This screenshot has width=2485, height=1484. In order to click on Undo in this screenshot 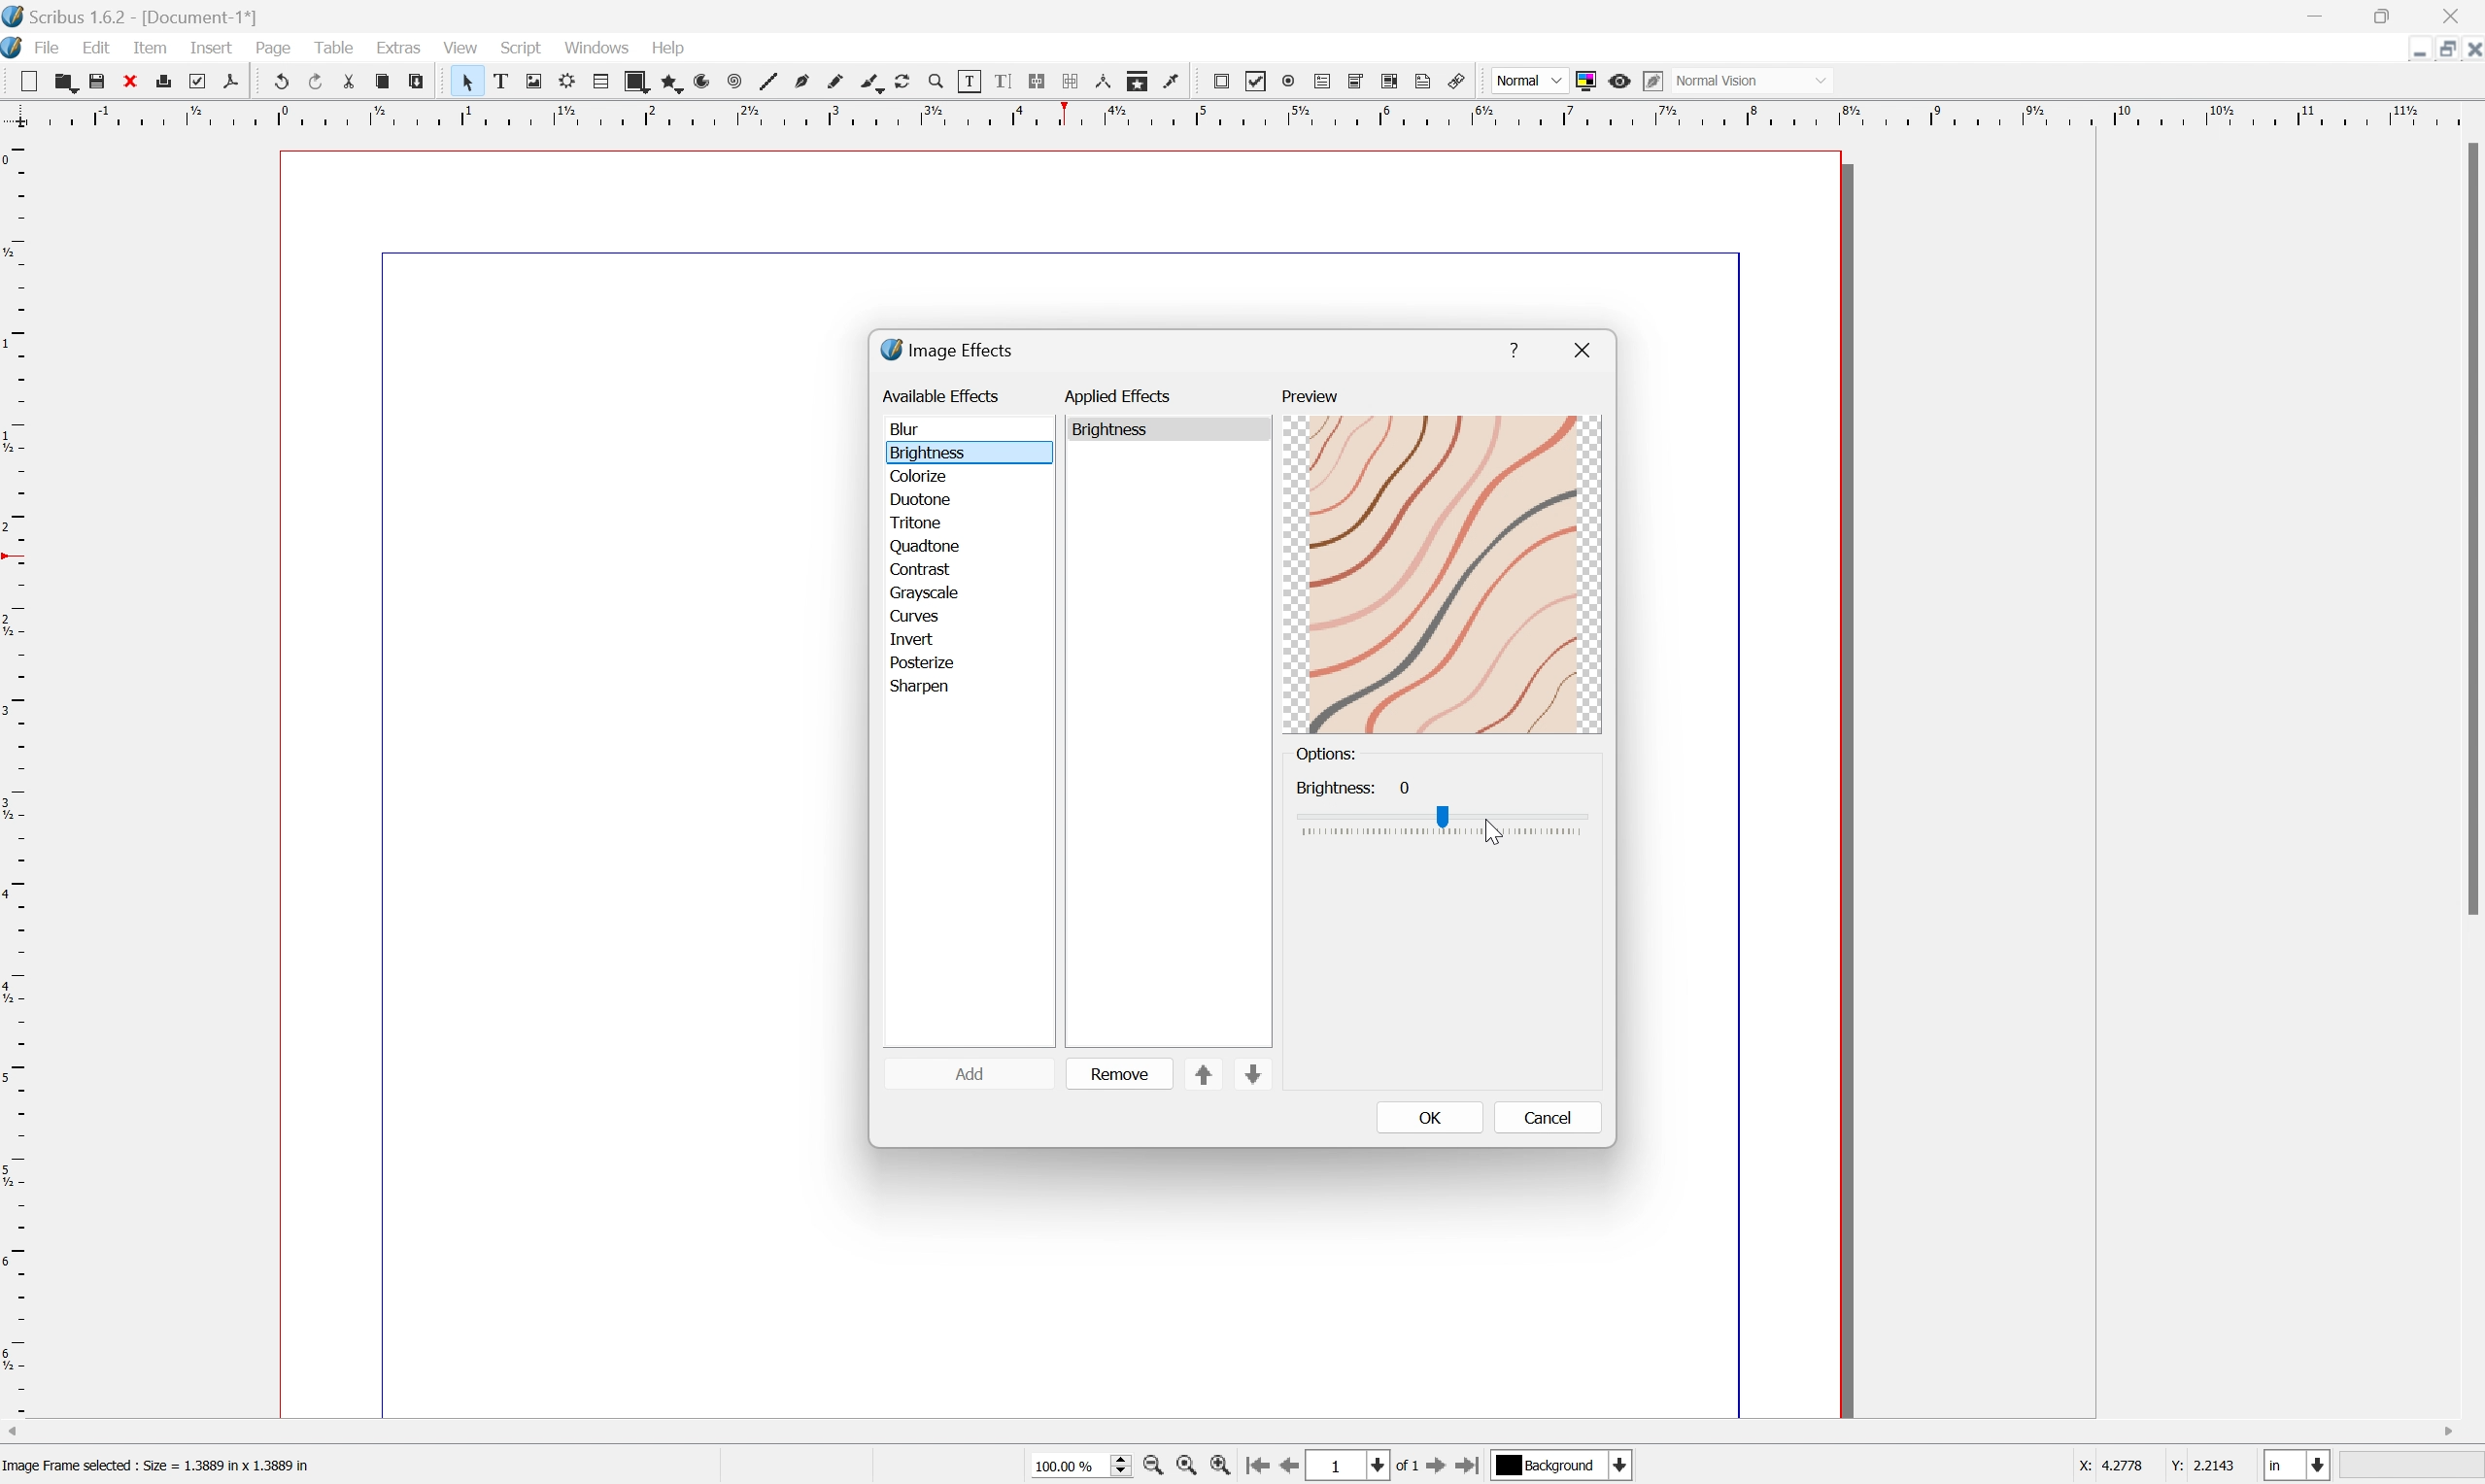, I will do `click(279, 81)`.